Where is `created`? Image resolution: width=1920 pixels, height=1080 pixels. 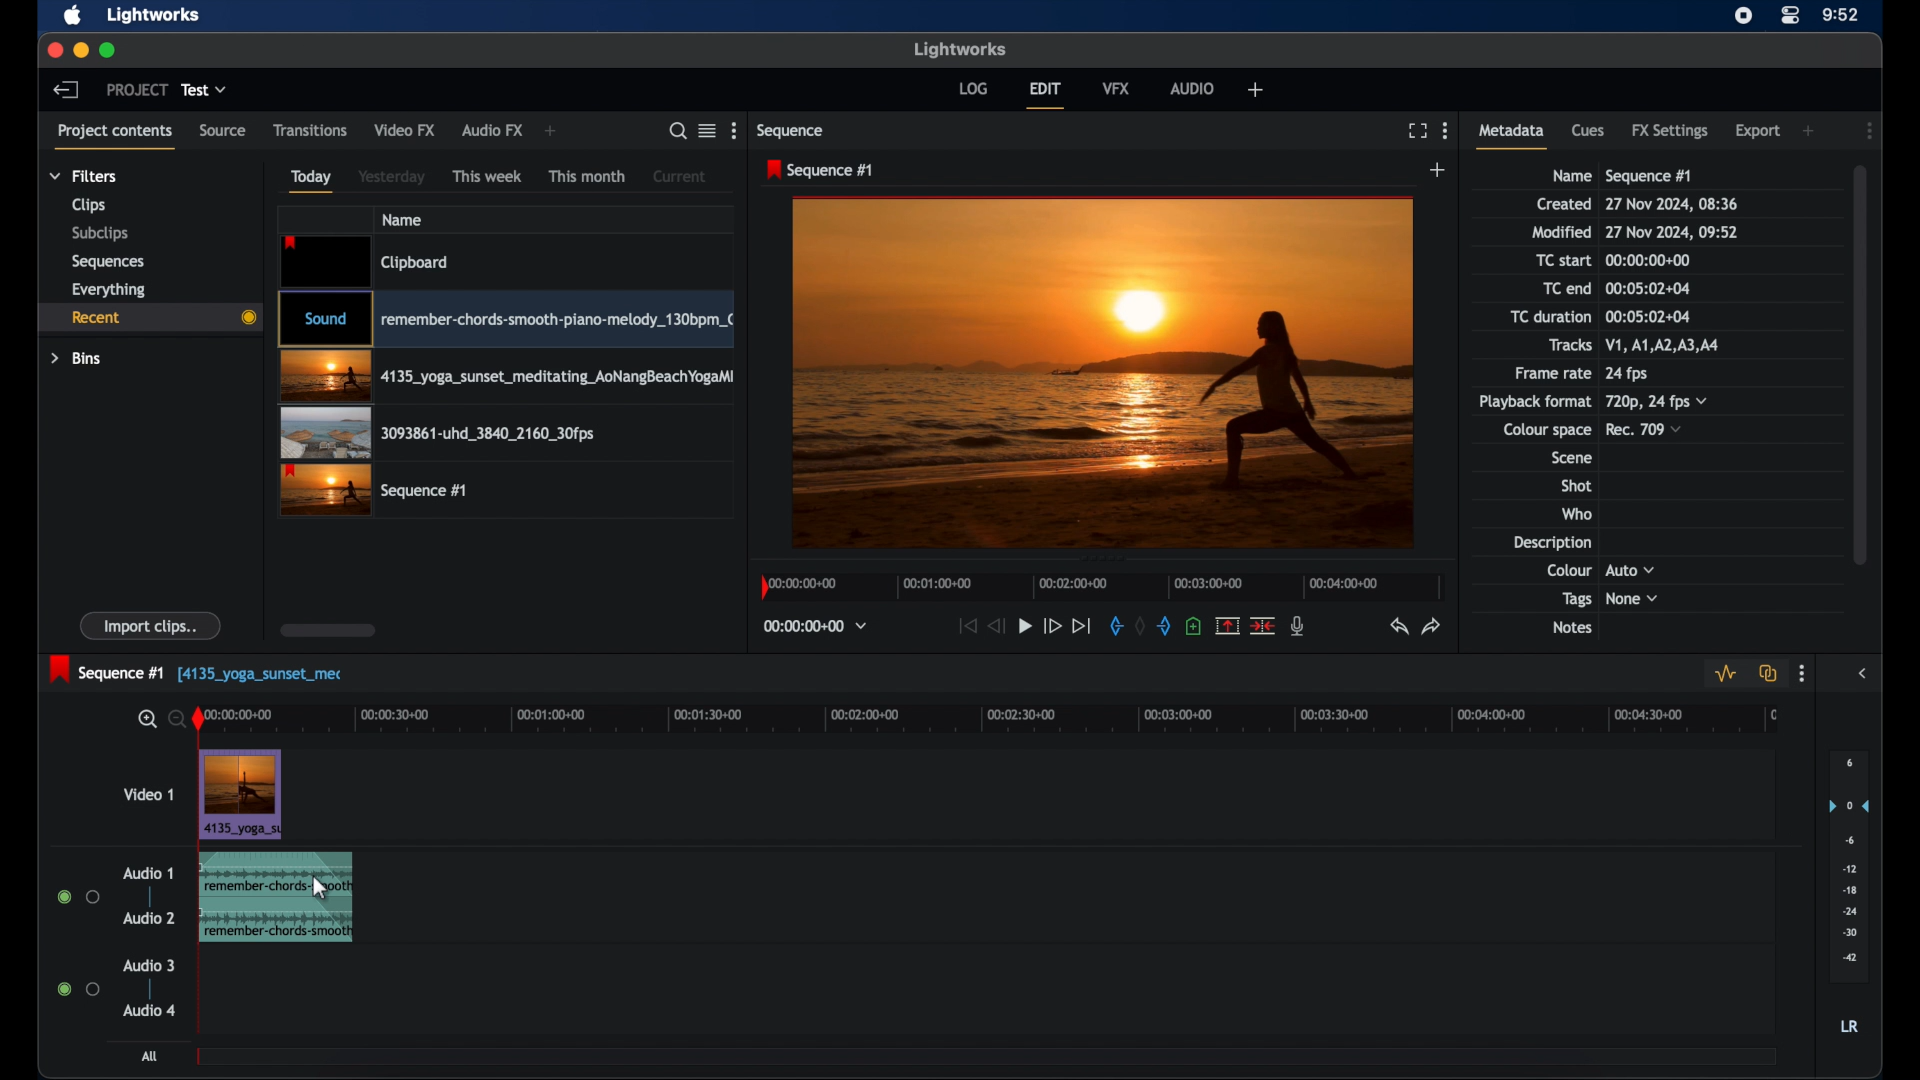 created is located at coordinates (1564, 204).